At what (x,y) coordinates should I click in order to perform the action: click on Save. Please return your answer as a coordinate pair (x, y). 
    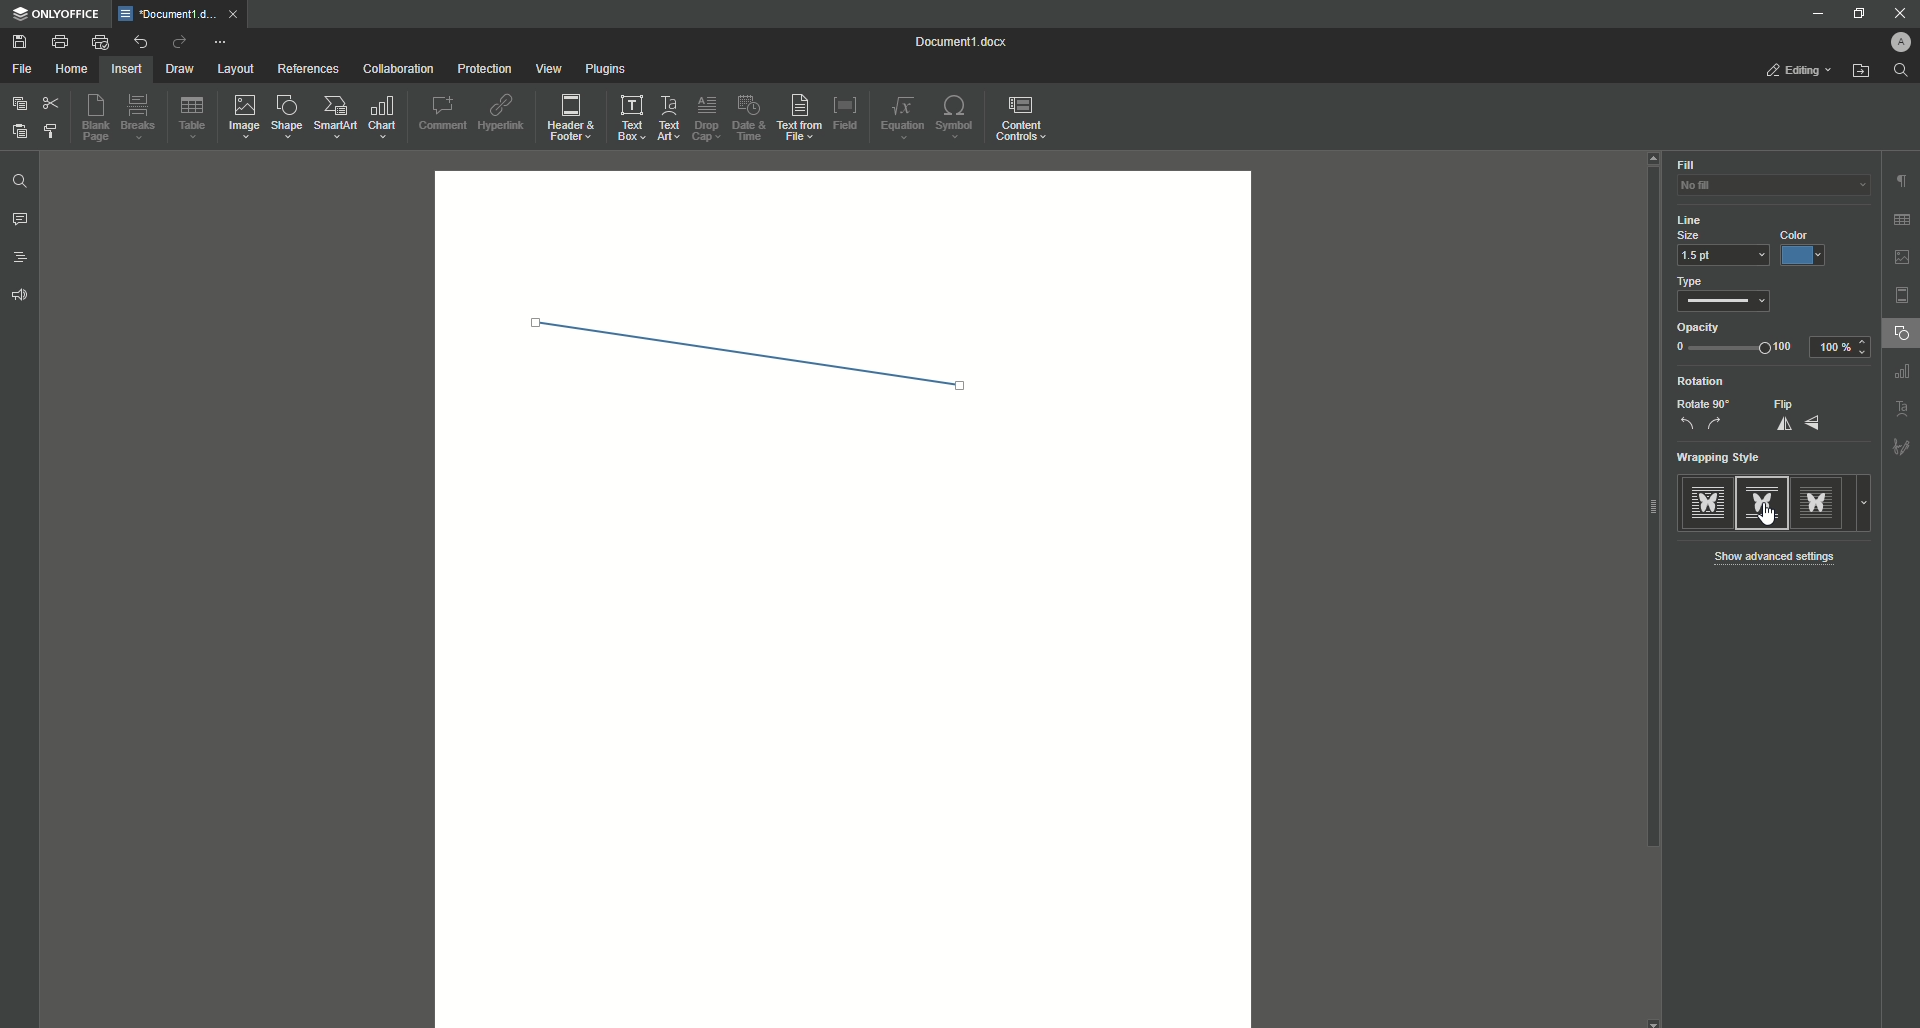
    Looking at the image, I should click on (20, 42).